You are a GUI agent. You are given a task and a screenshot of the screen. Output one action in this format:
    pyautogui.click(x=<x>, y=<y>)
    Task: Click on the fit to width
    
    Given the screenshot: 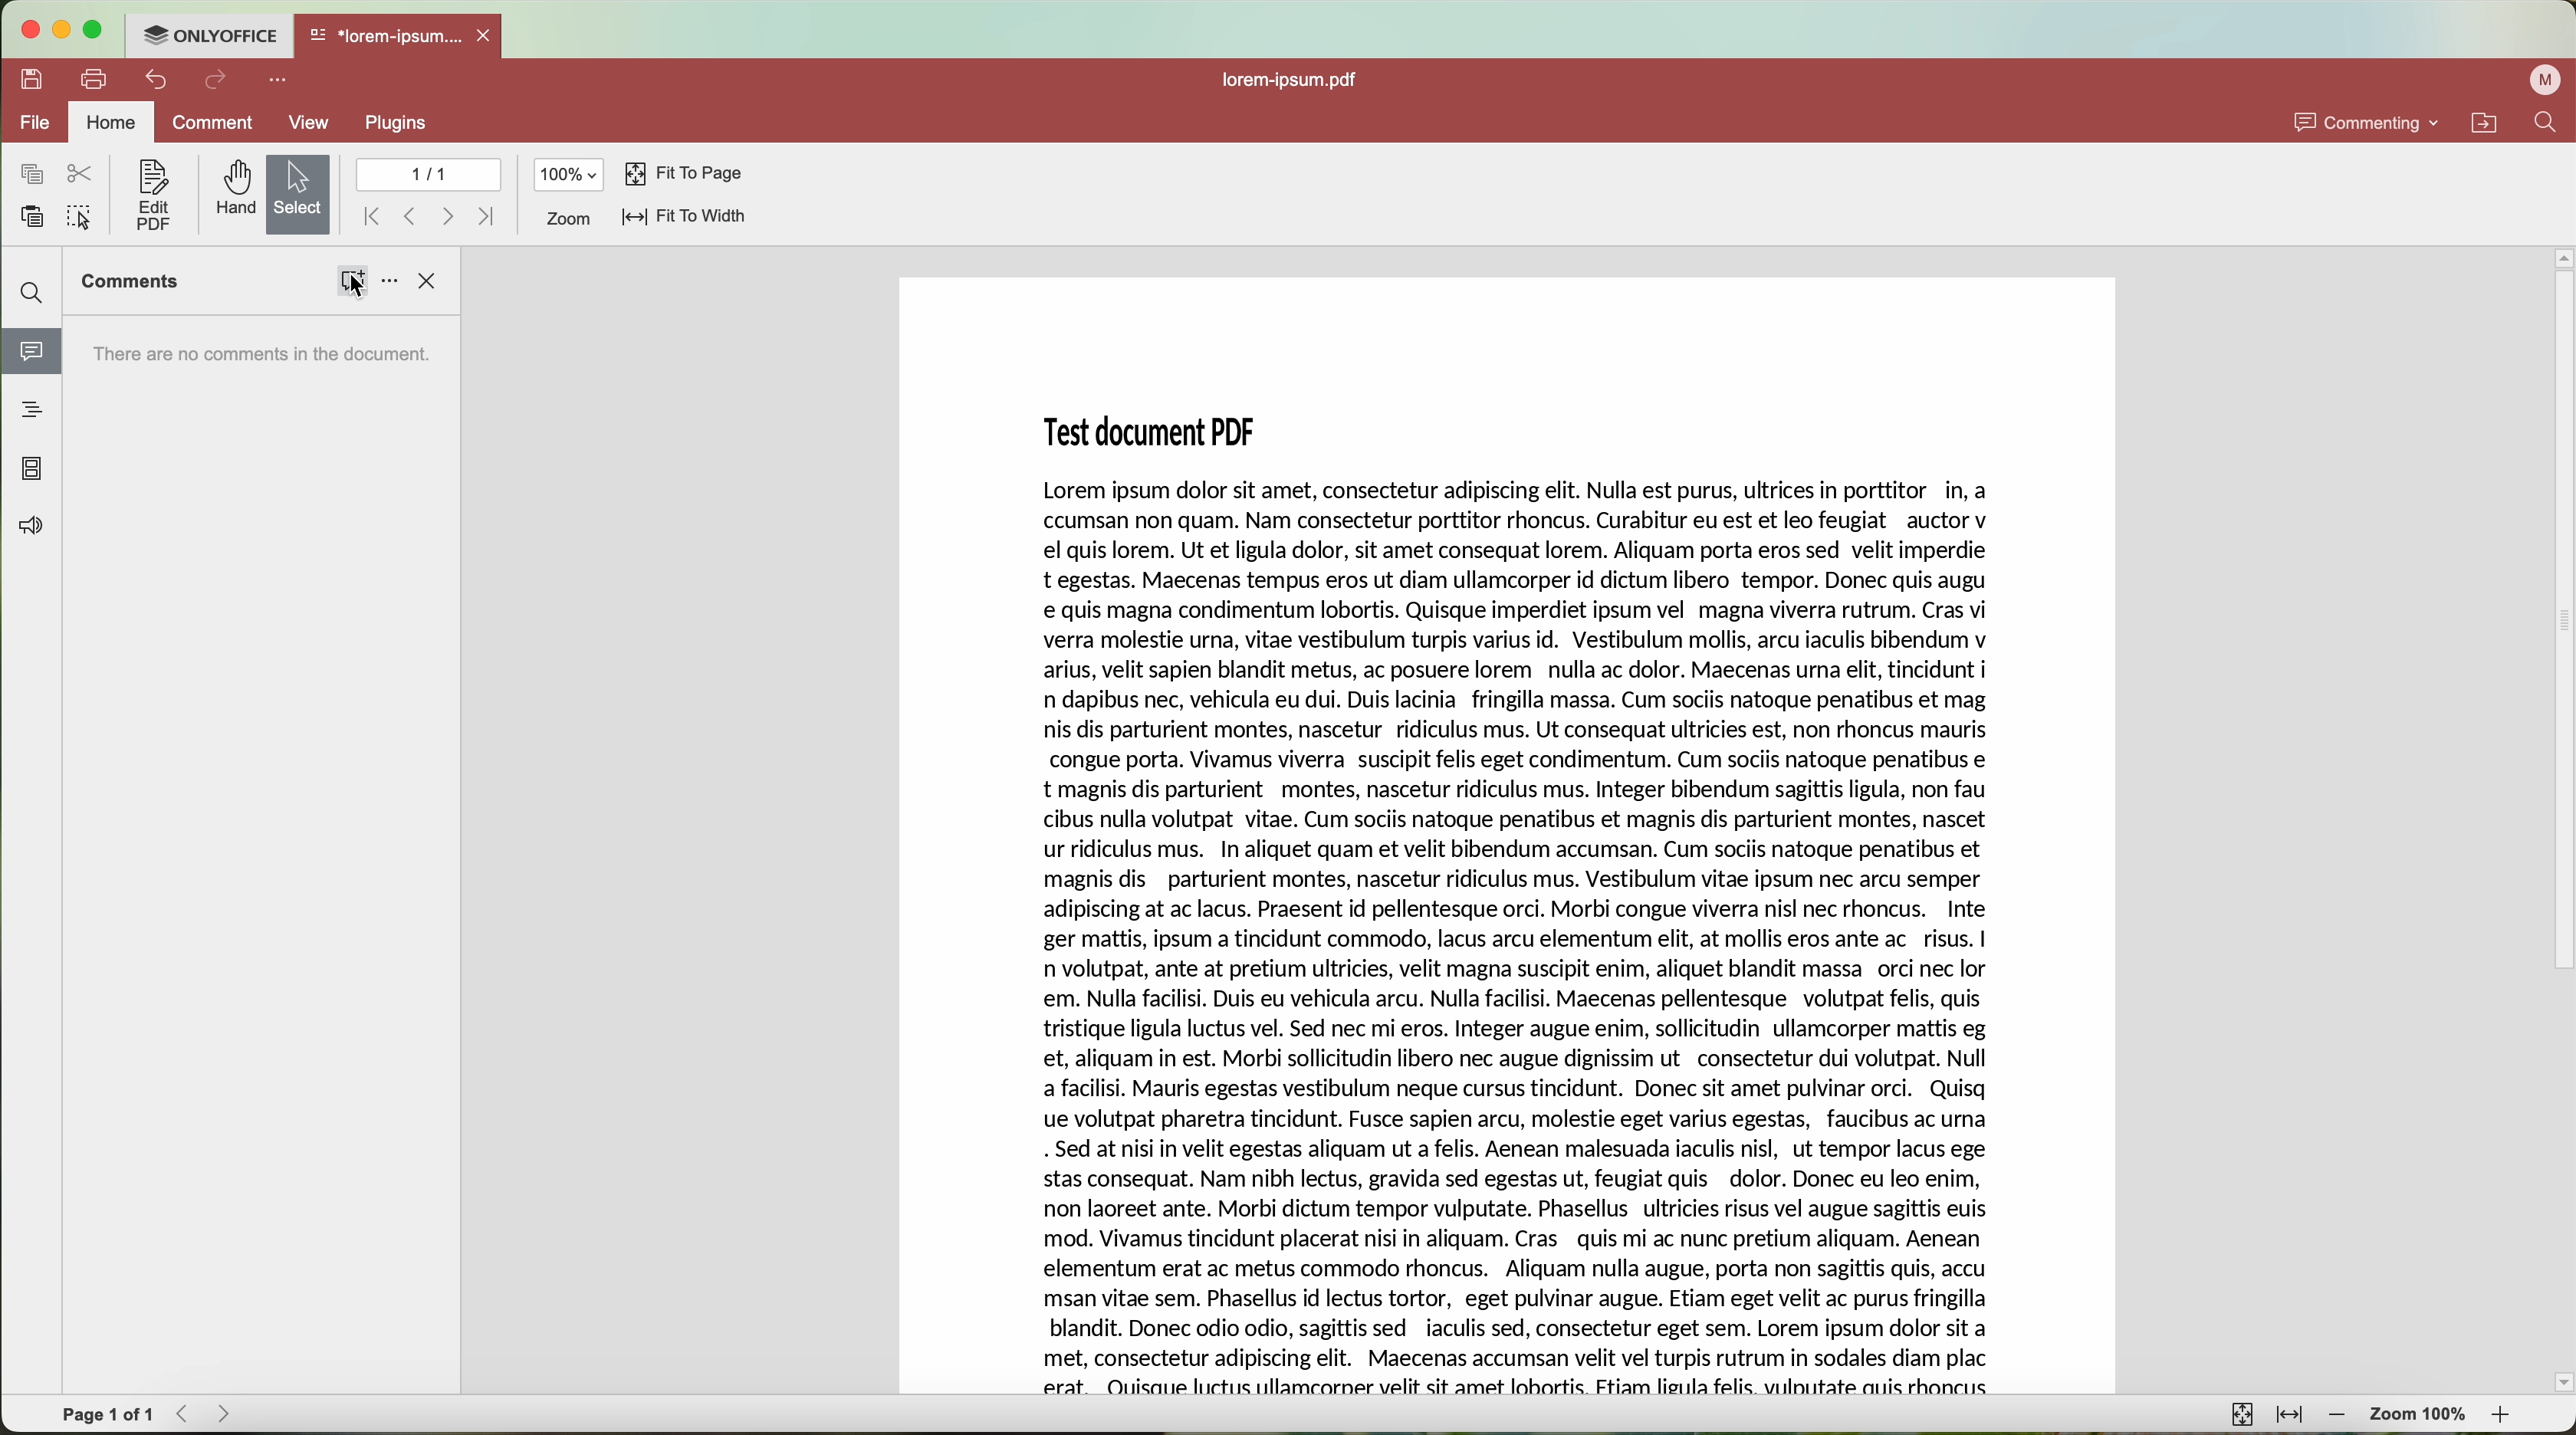 What is the action you would take?
    pyautogui.click(x=2291, y=1419)
    